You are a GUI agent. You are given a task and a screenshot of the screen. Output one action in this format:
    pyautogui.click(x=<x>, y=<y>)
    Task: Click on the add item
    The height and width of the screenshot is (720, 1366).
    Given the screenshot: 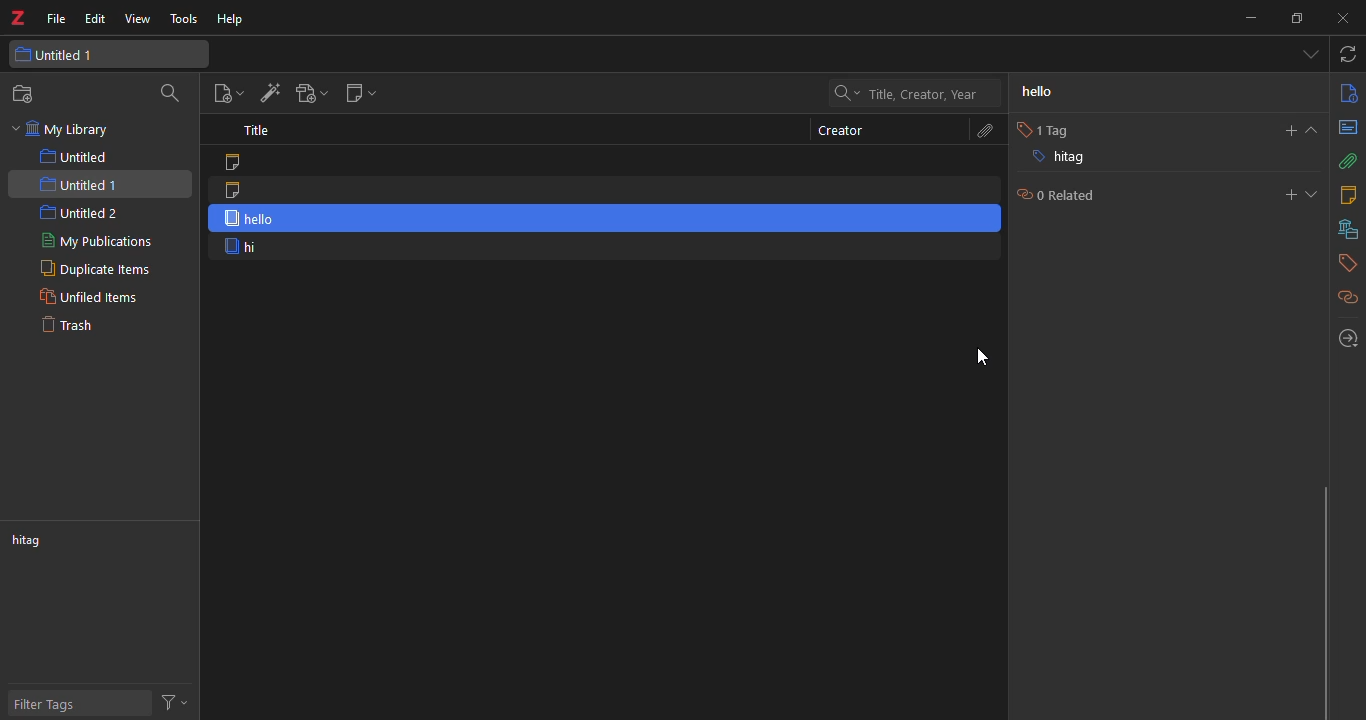 What is the action you would take?
    pyautogui.click(x=267, y=93)
    